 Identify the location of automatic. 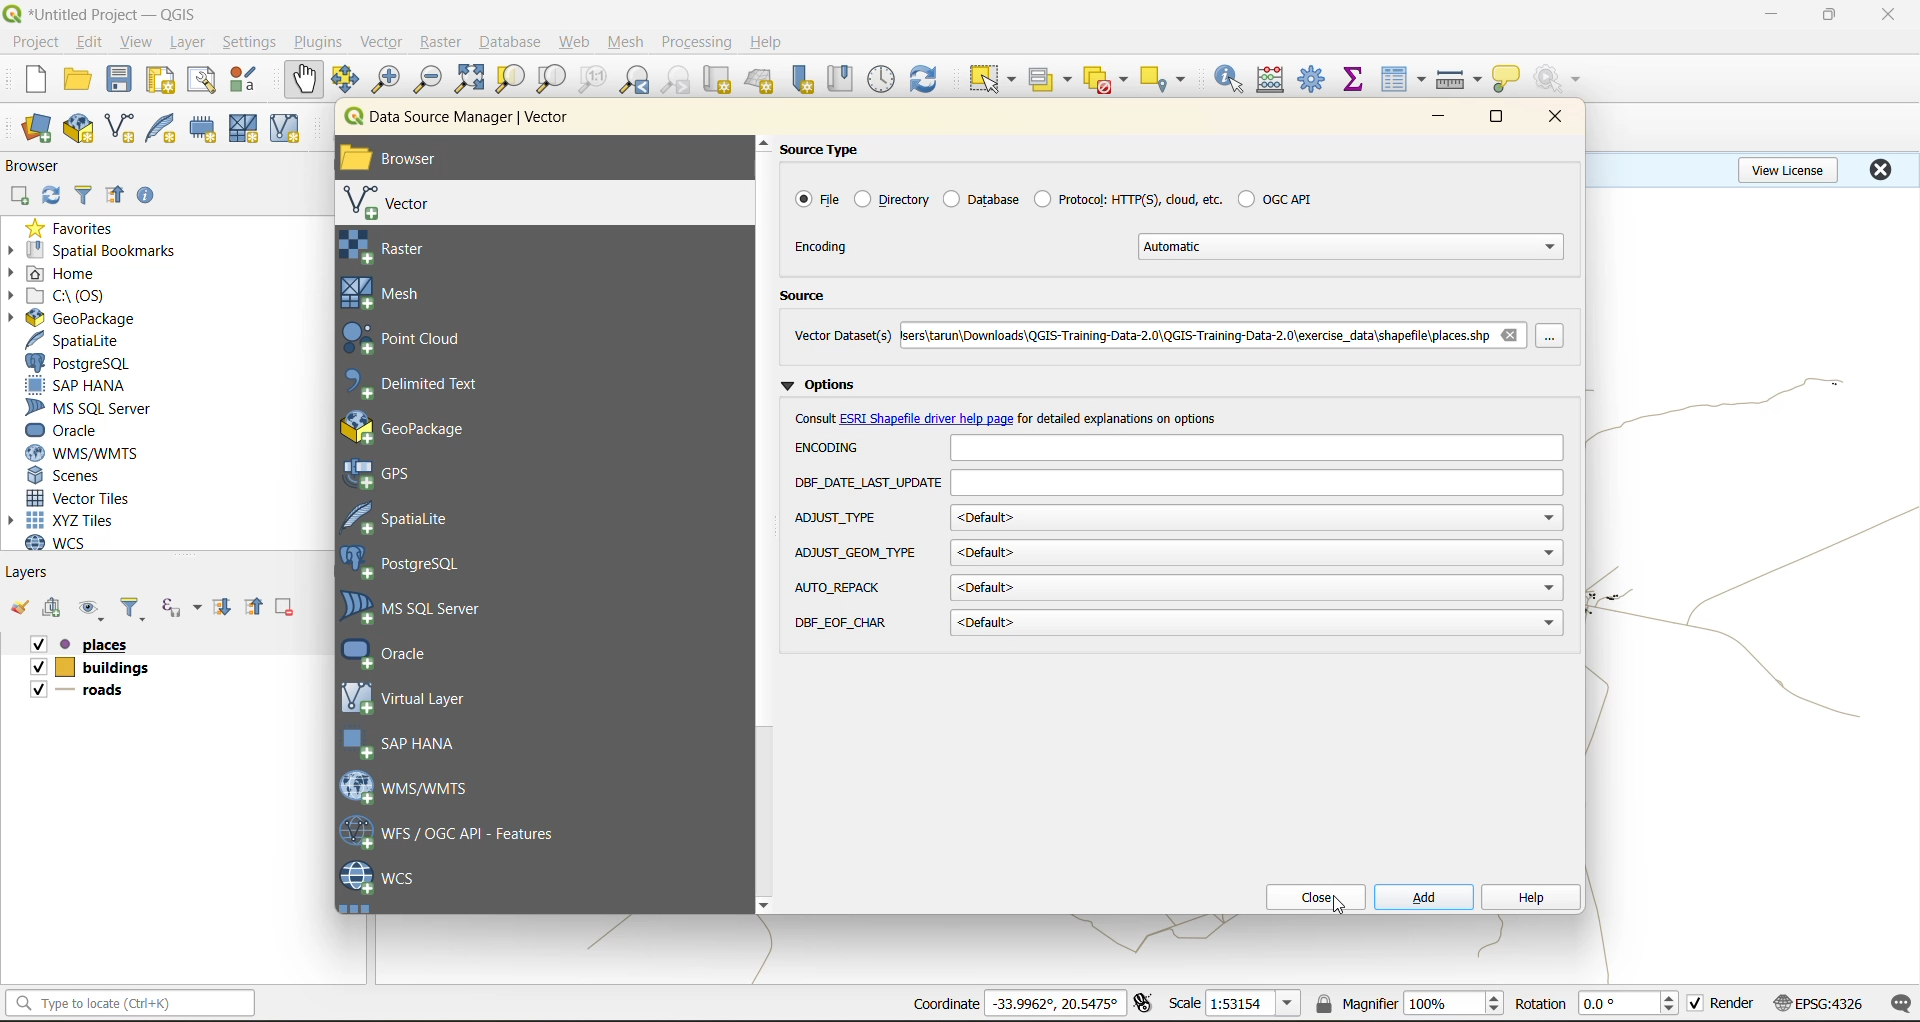
(1354, 246).